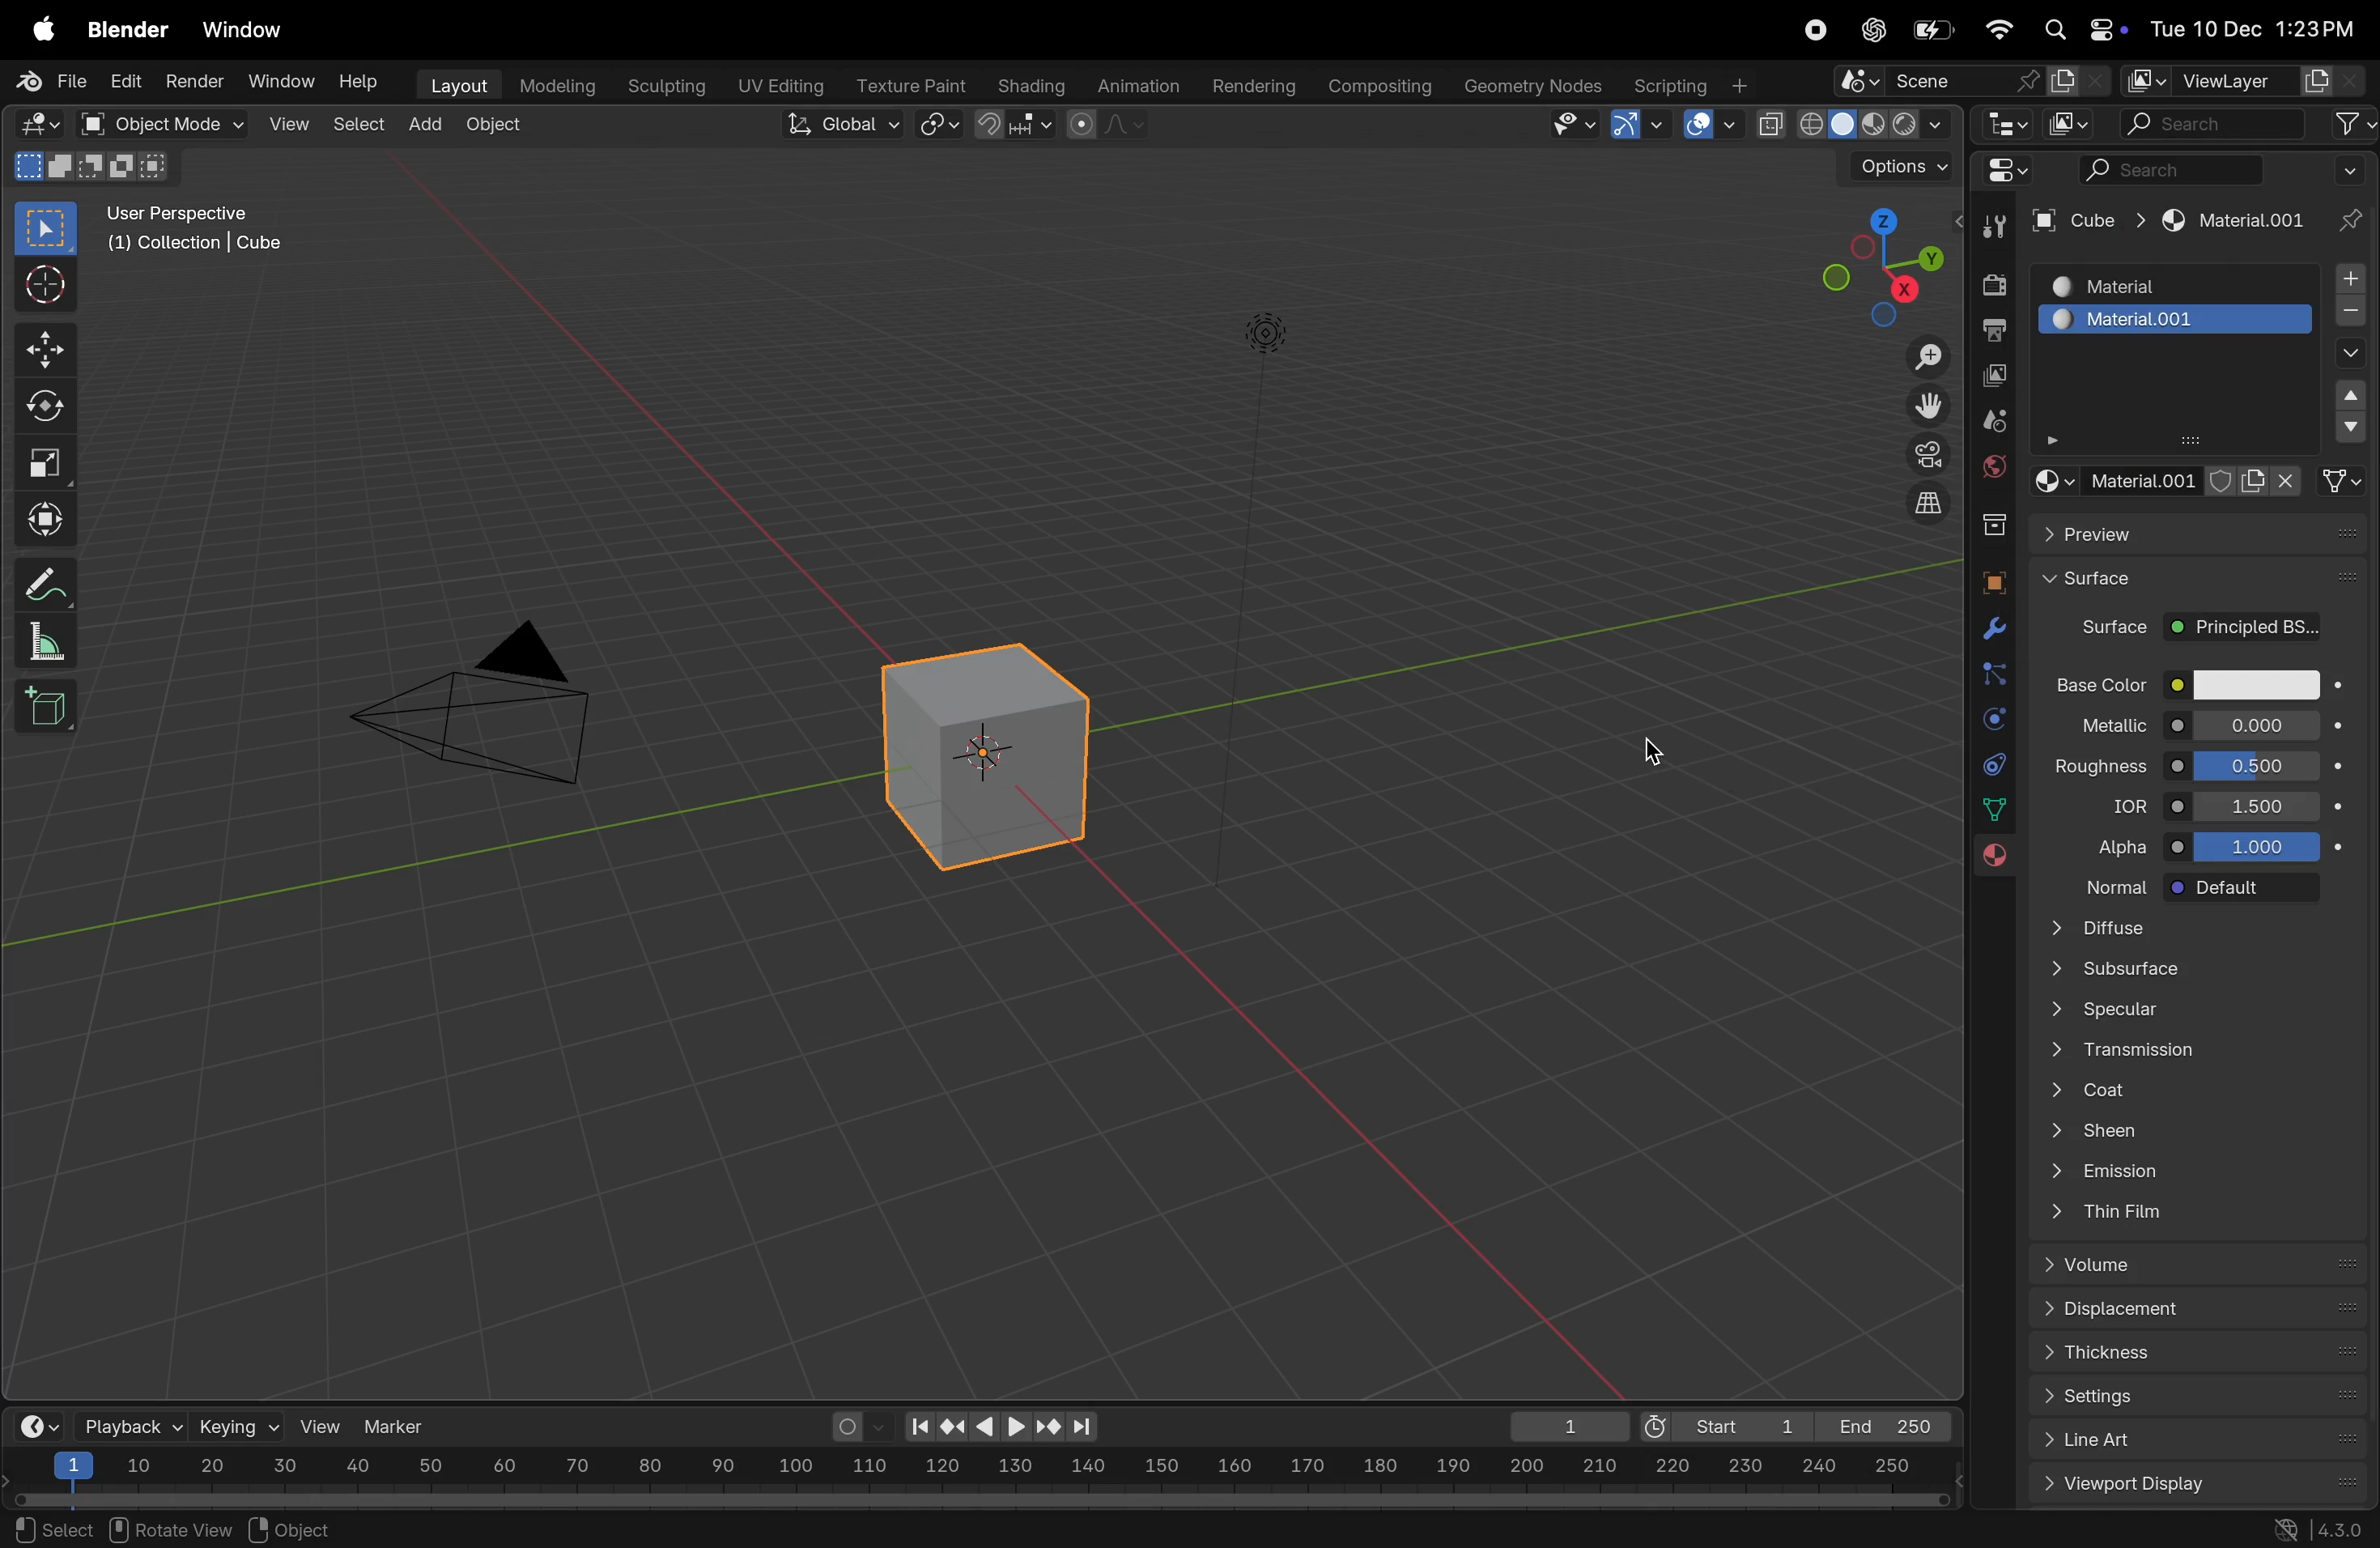  Describe the element at coordinates (2229, 223) in the screenshot. I see `material` at that location.